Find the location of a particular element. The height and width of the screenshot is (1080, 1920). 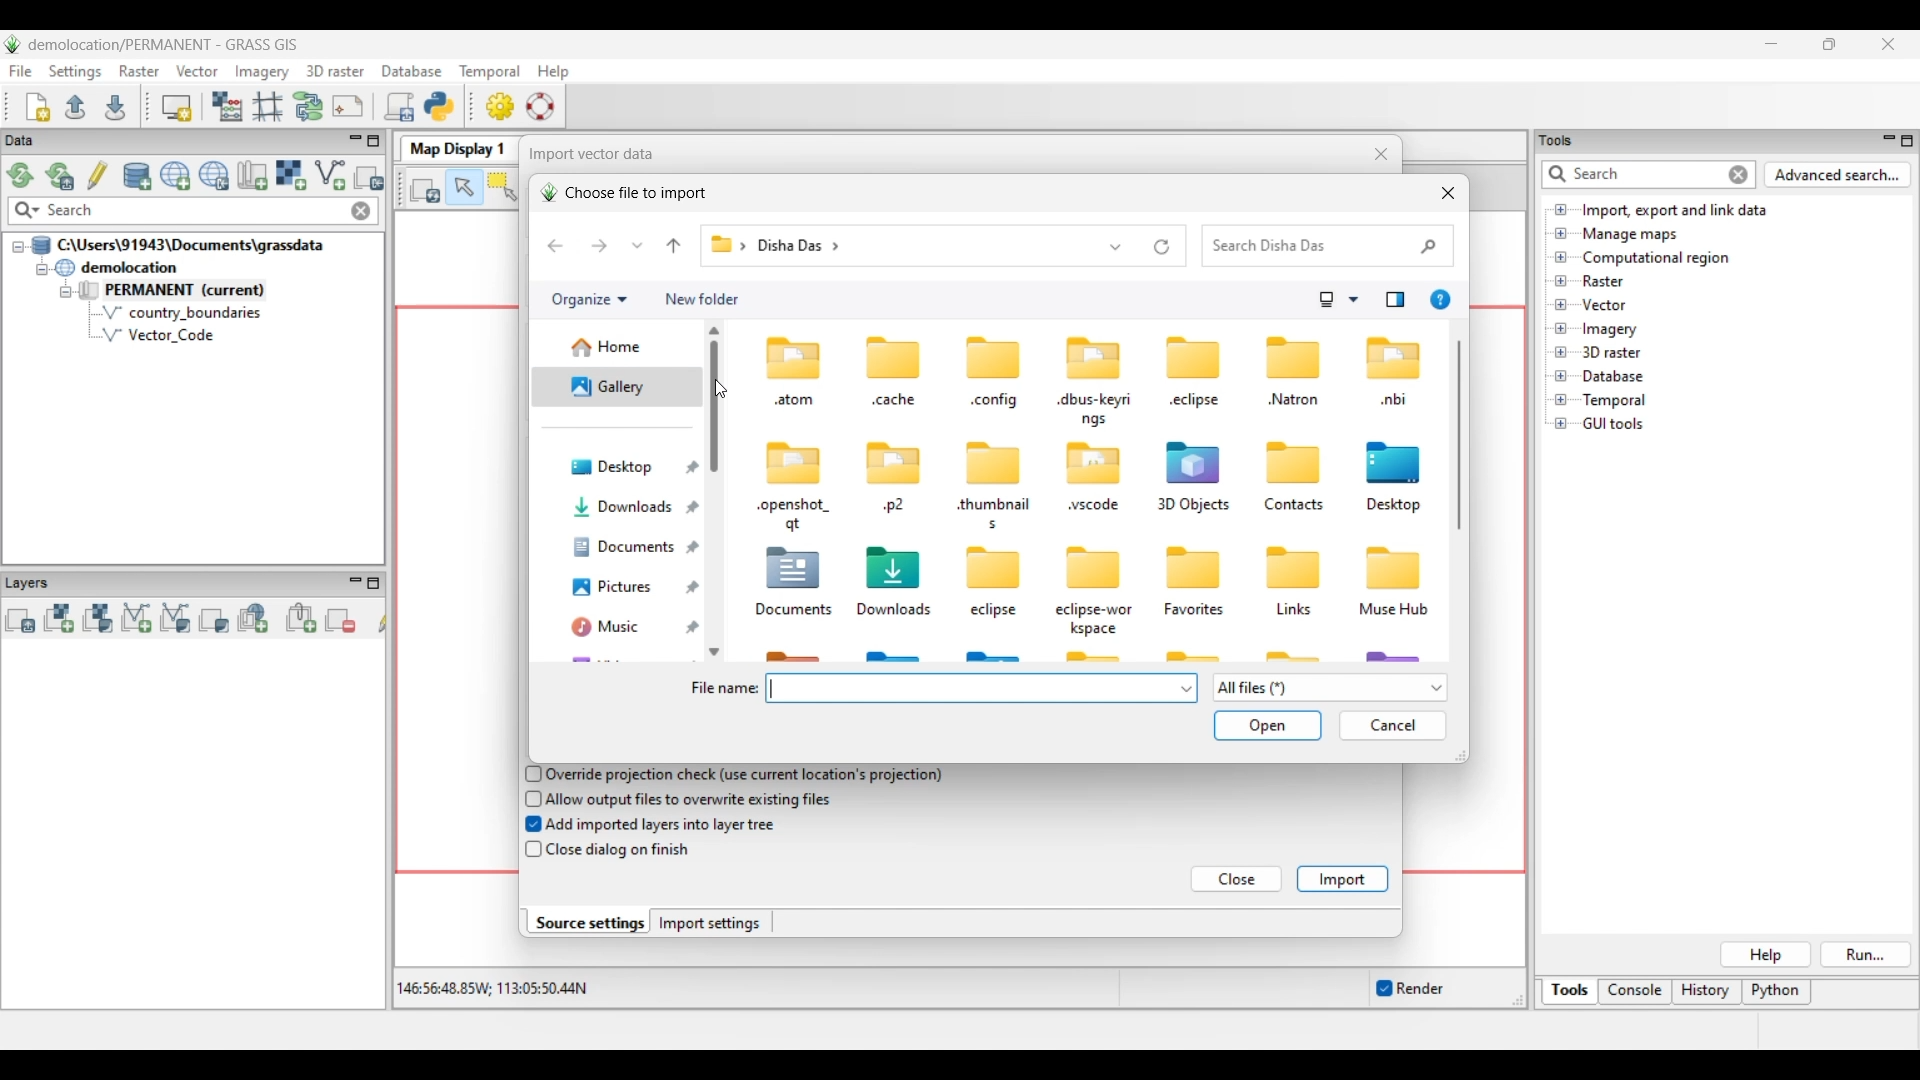

cursor is located at coordinates (724, 387).